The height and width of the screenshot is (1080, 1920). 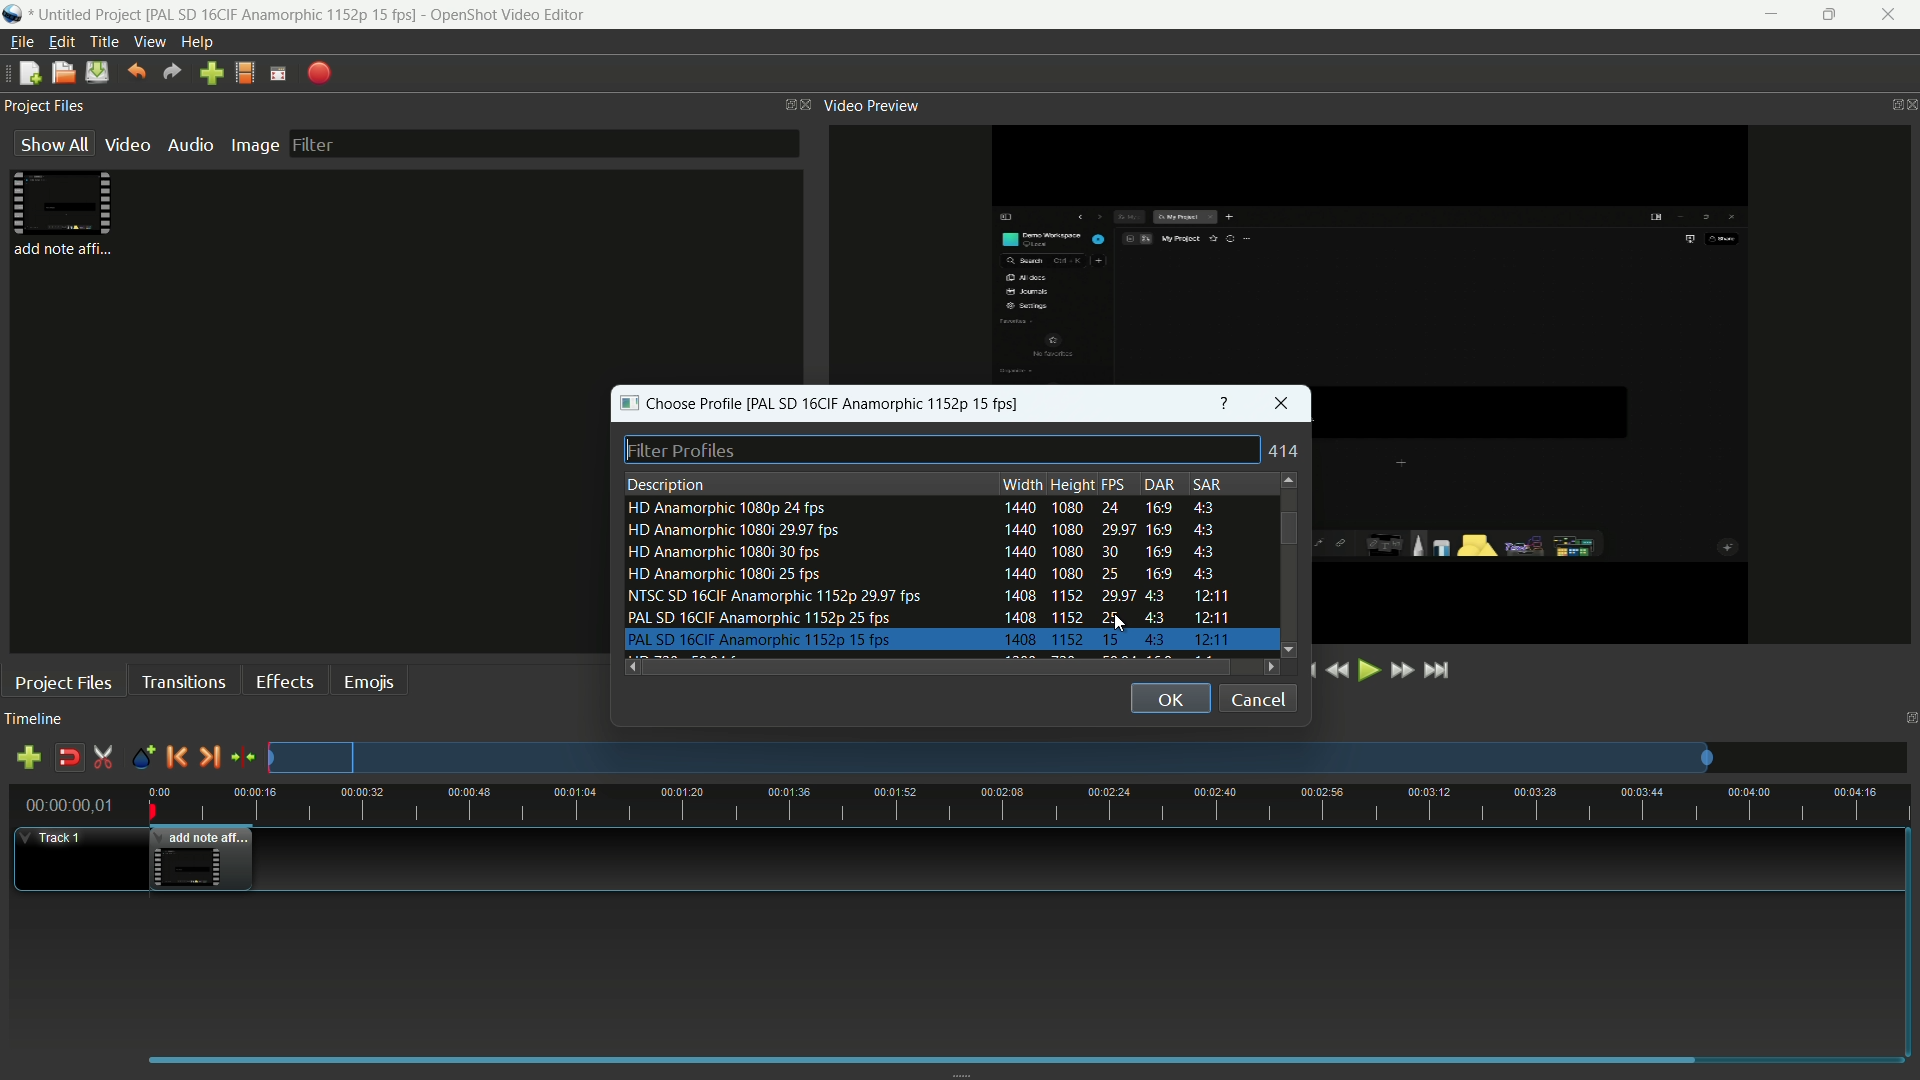 I want to click on jump to end, so click(x=1436, y=670).